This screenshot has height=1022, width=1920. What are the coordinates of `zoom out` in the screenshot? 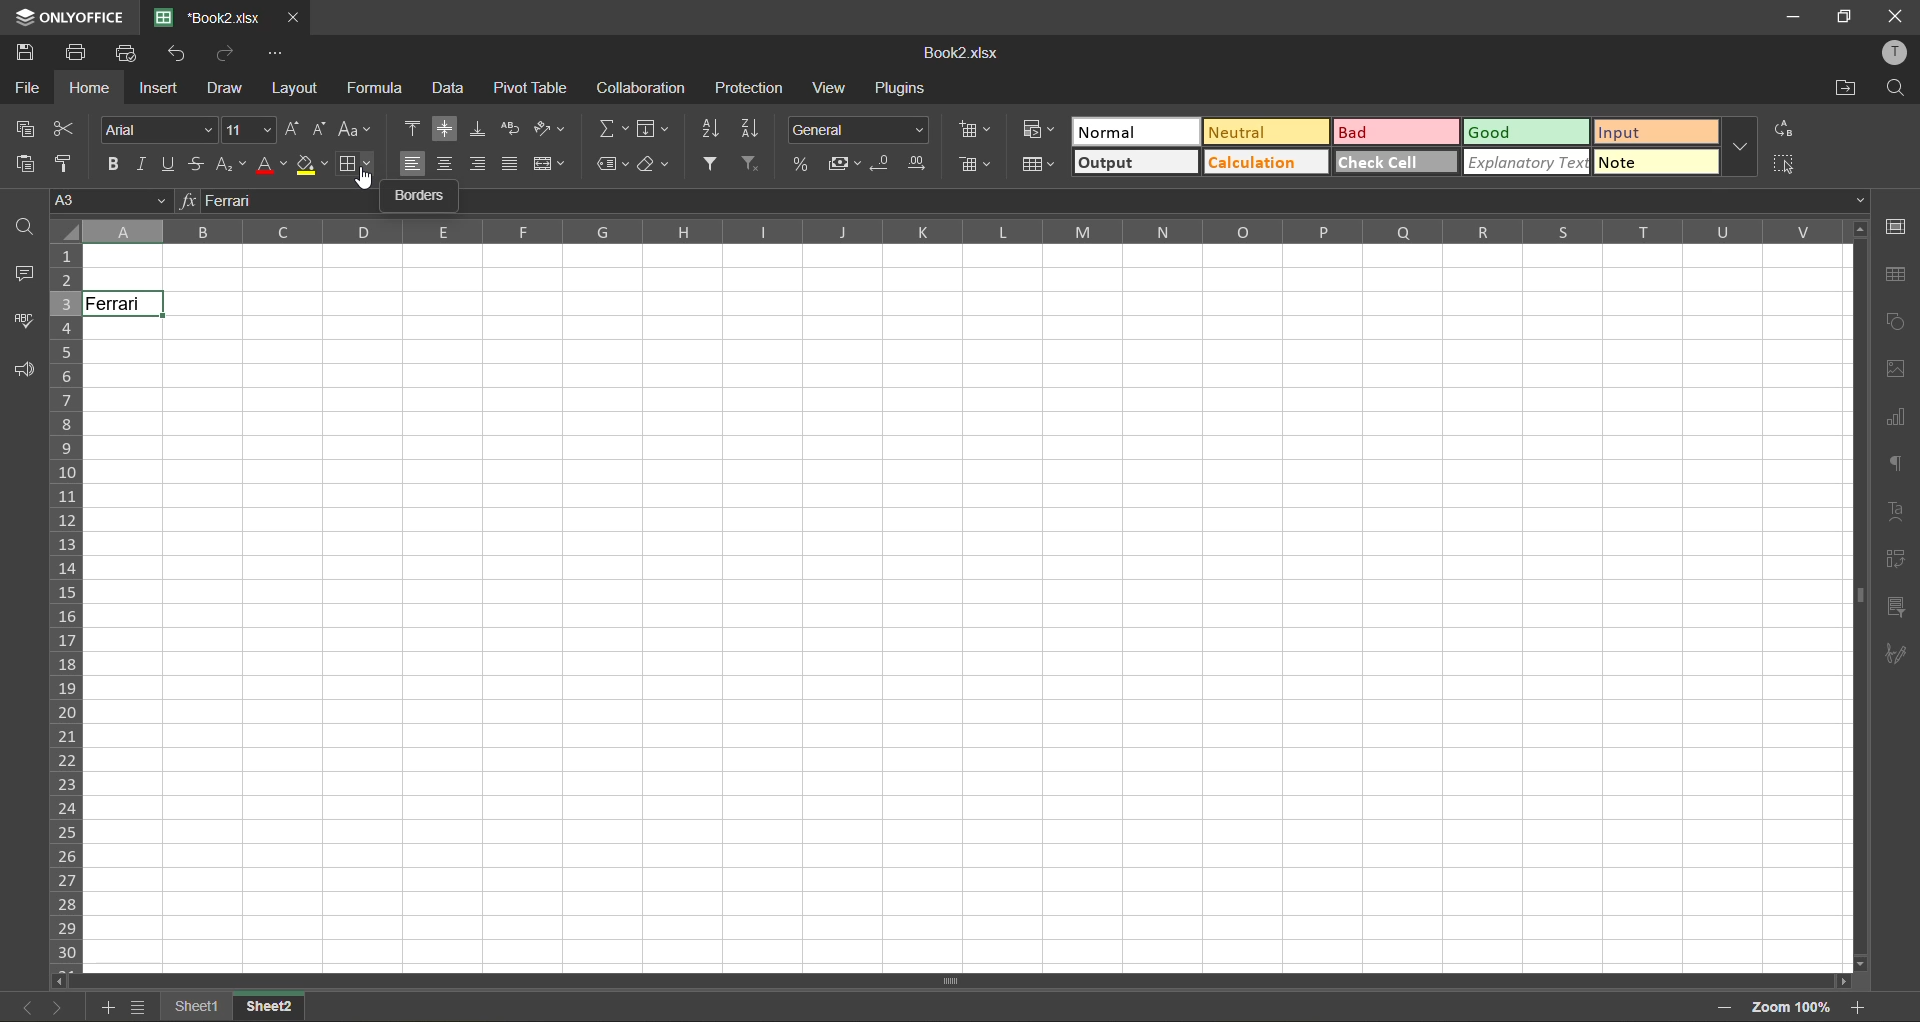 It's located at (1725, 1008).